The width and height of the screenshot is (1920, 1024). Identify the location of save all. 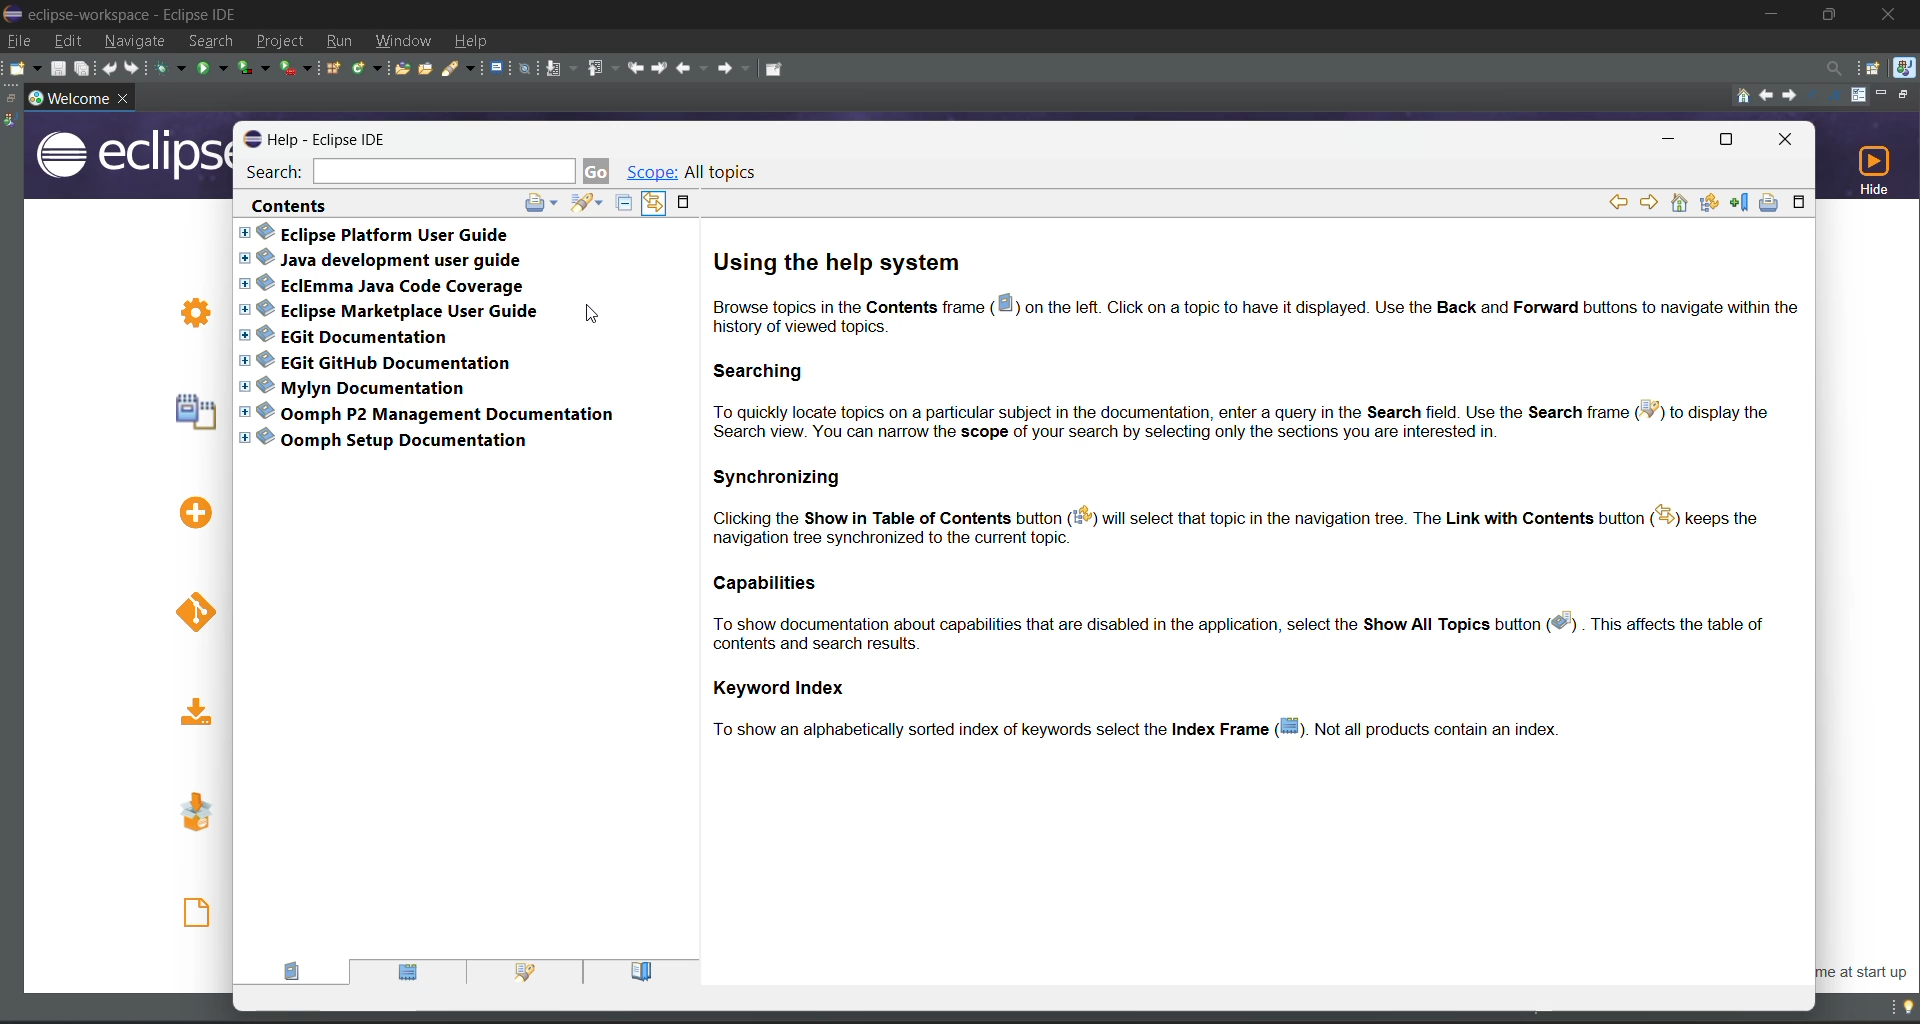
(83, 67).